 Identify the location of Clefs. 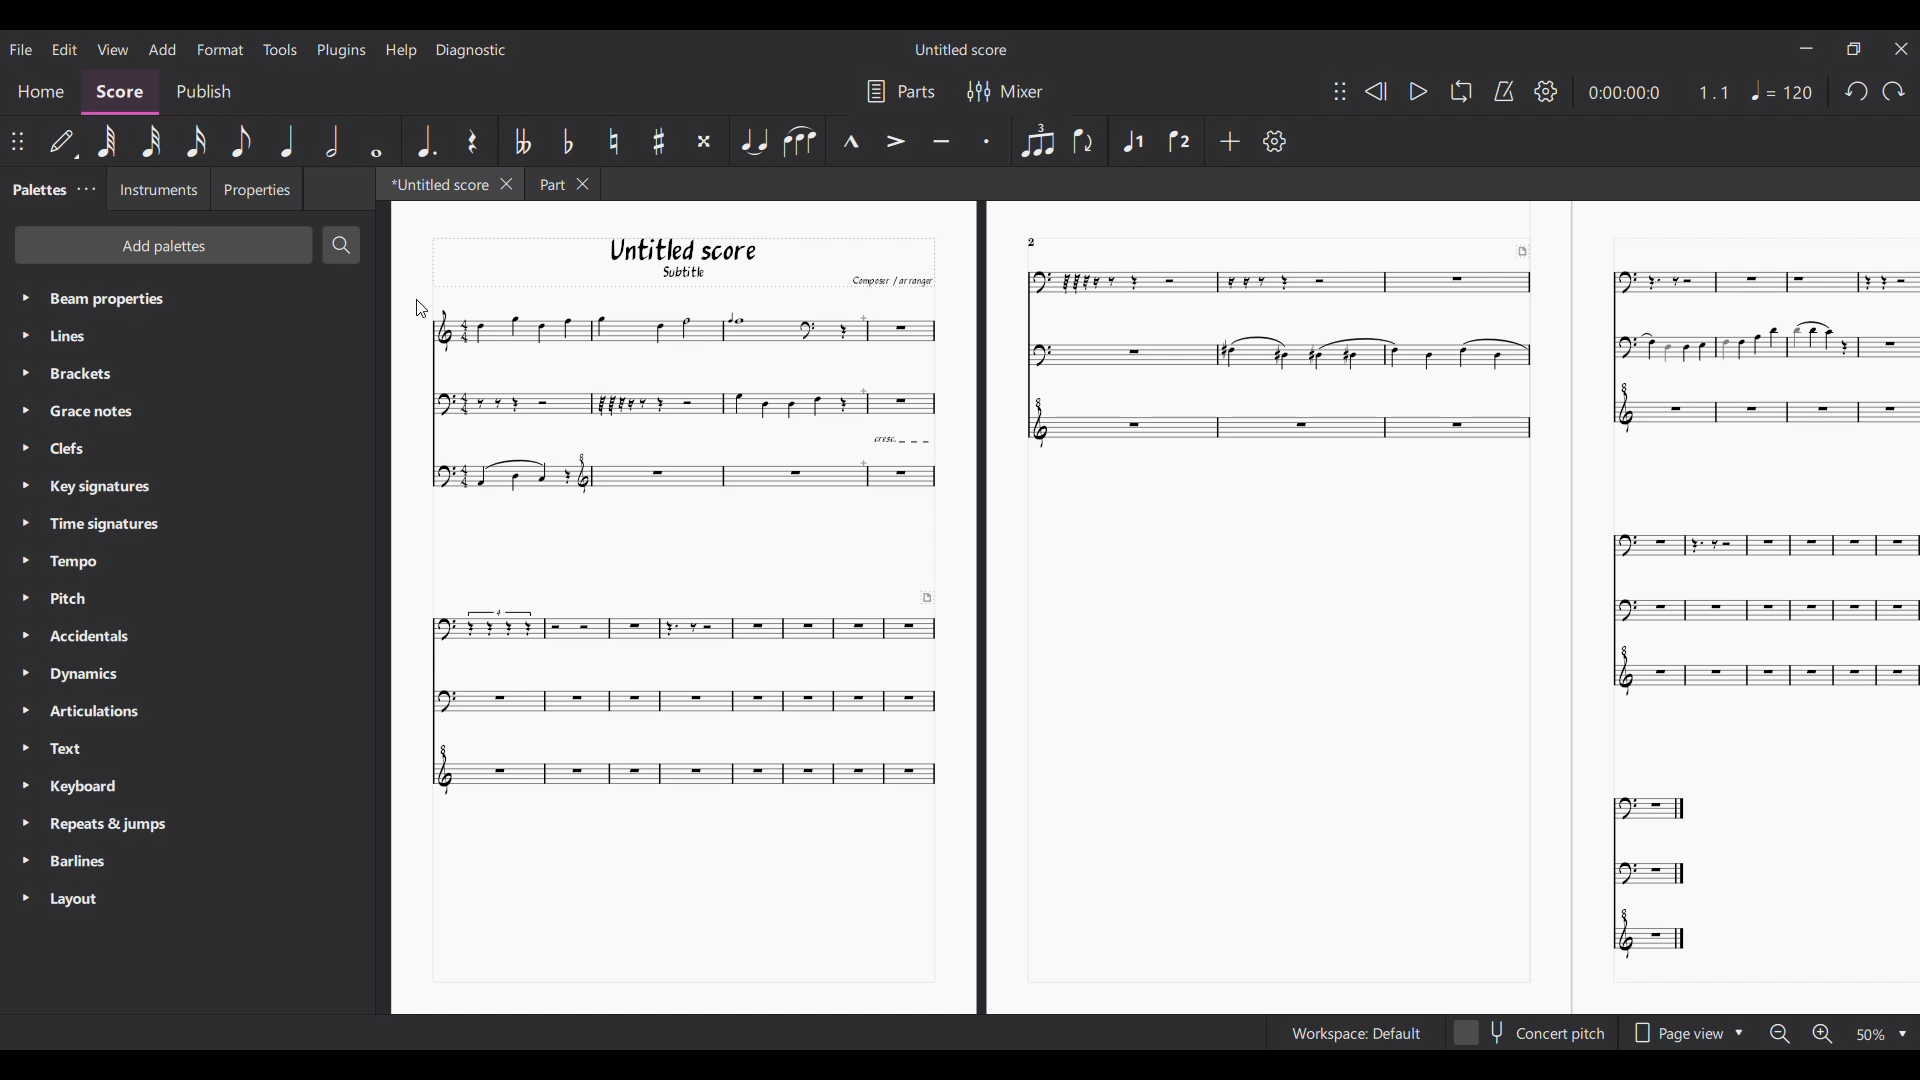
(84, 448).